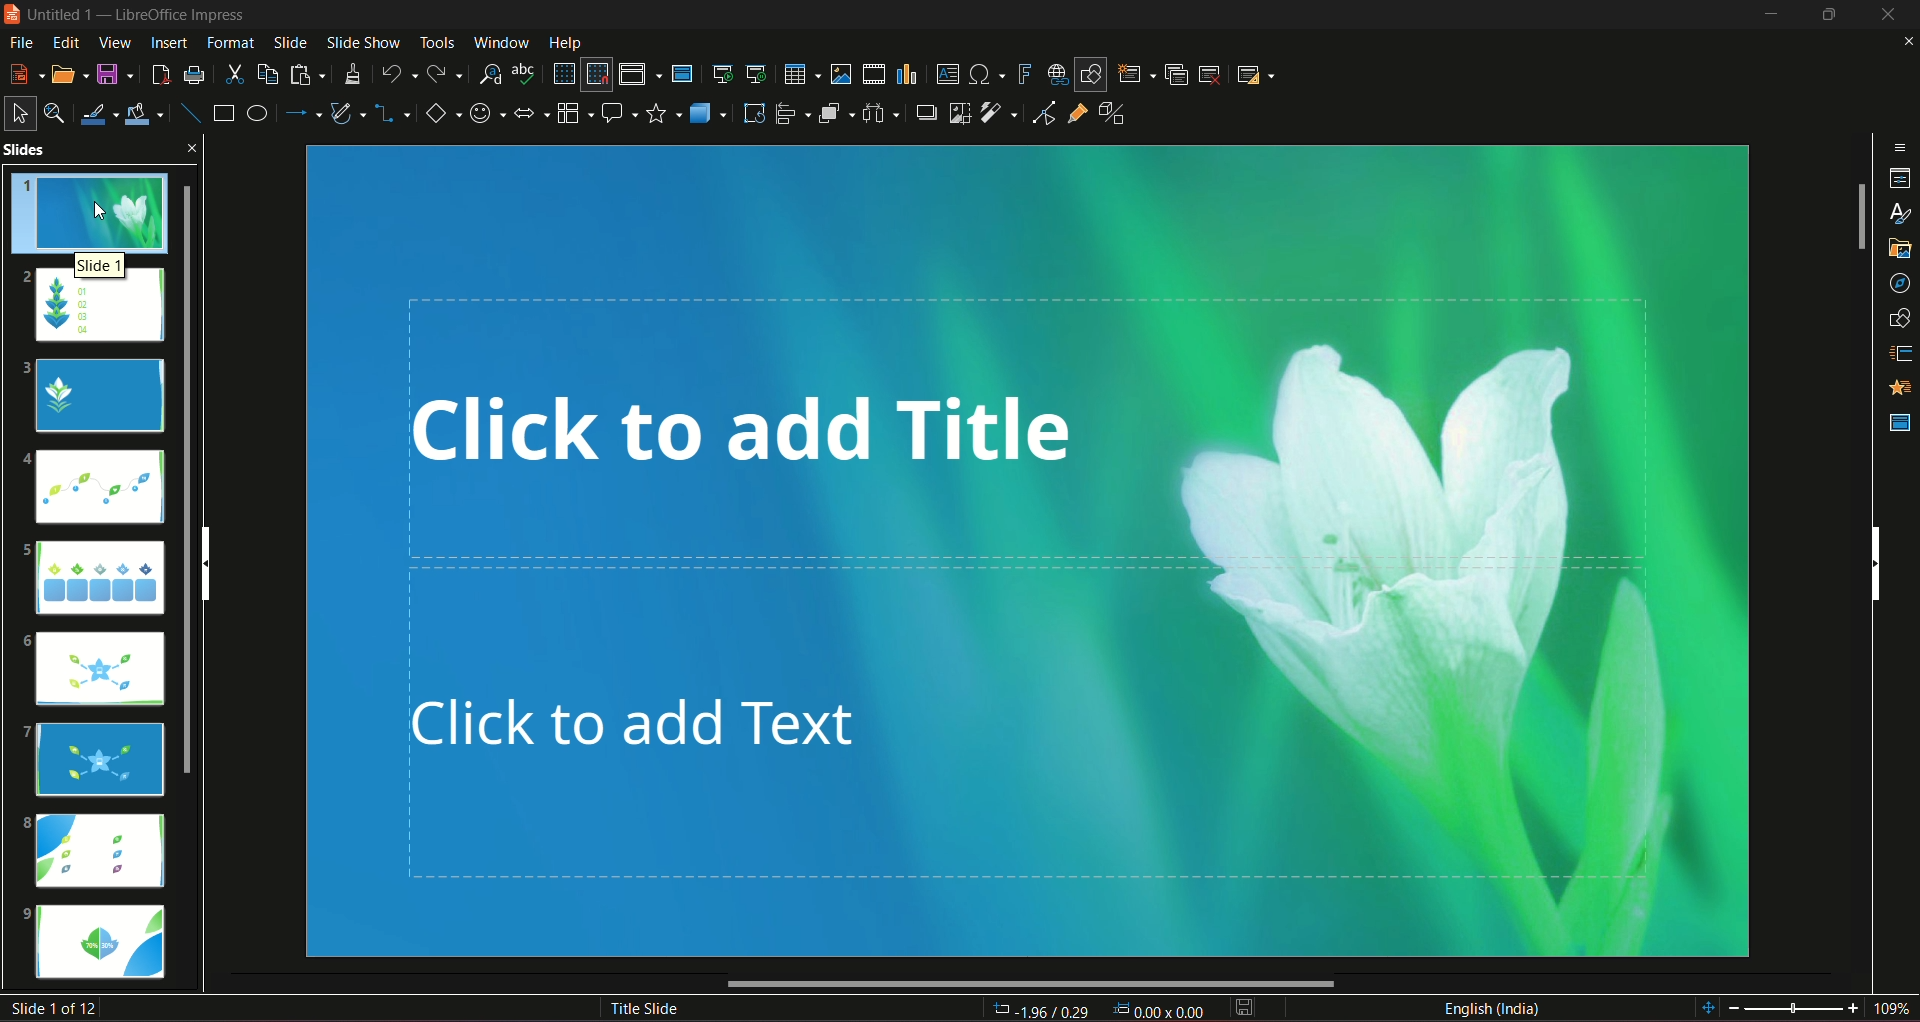  I want to click on slide 8, so click(99, 850).